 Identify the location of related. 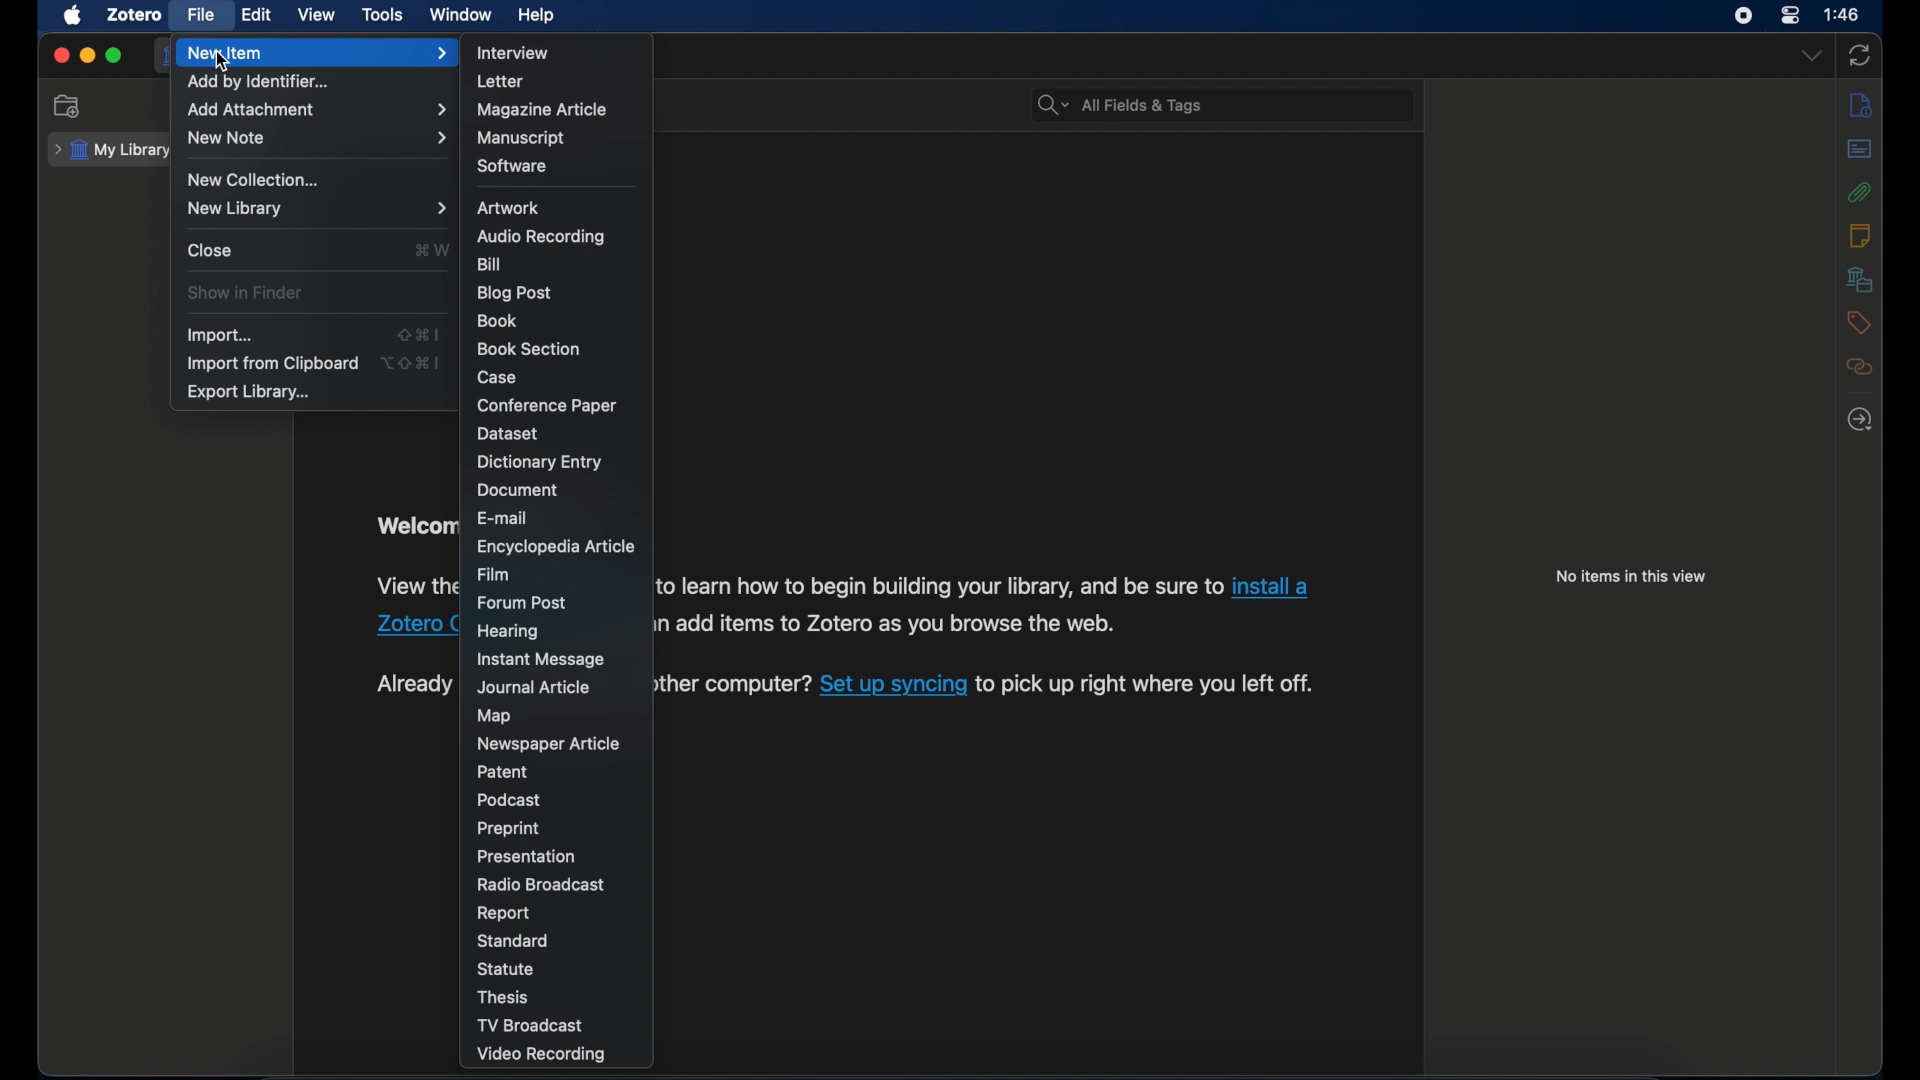
(1860, 367).